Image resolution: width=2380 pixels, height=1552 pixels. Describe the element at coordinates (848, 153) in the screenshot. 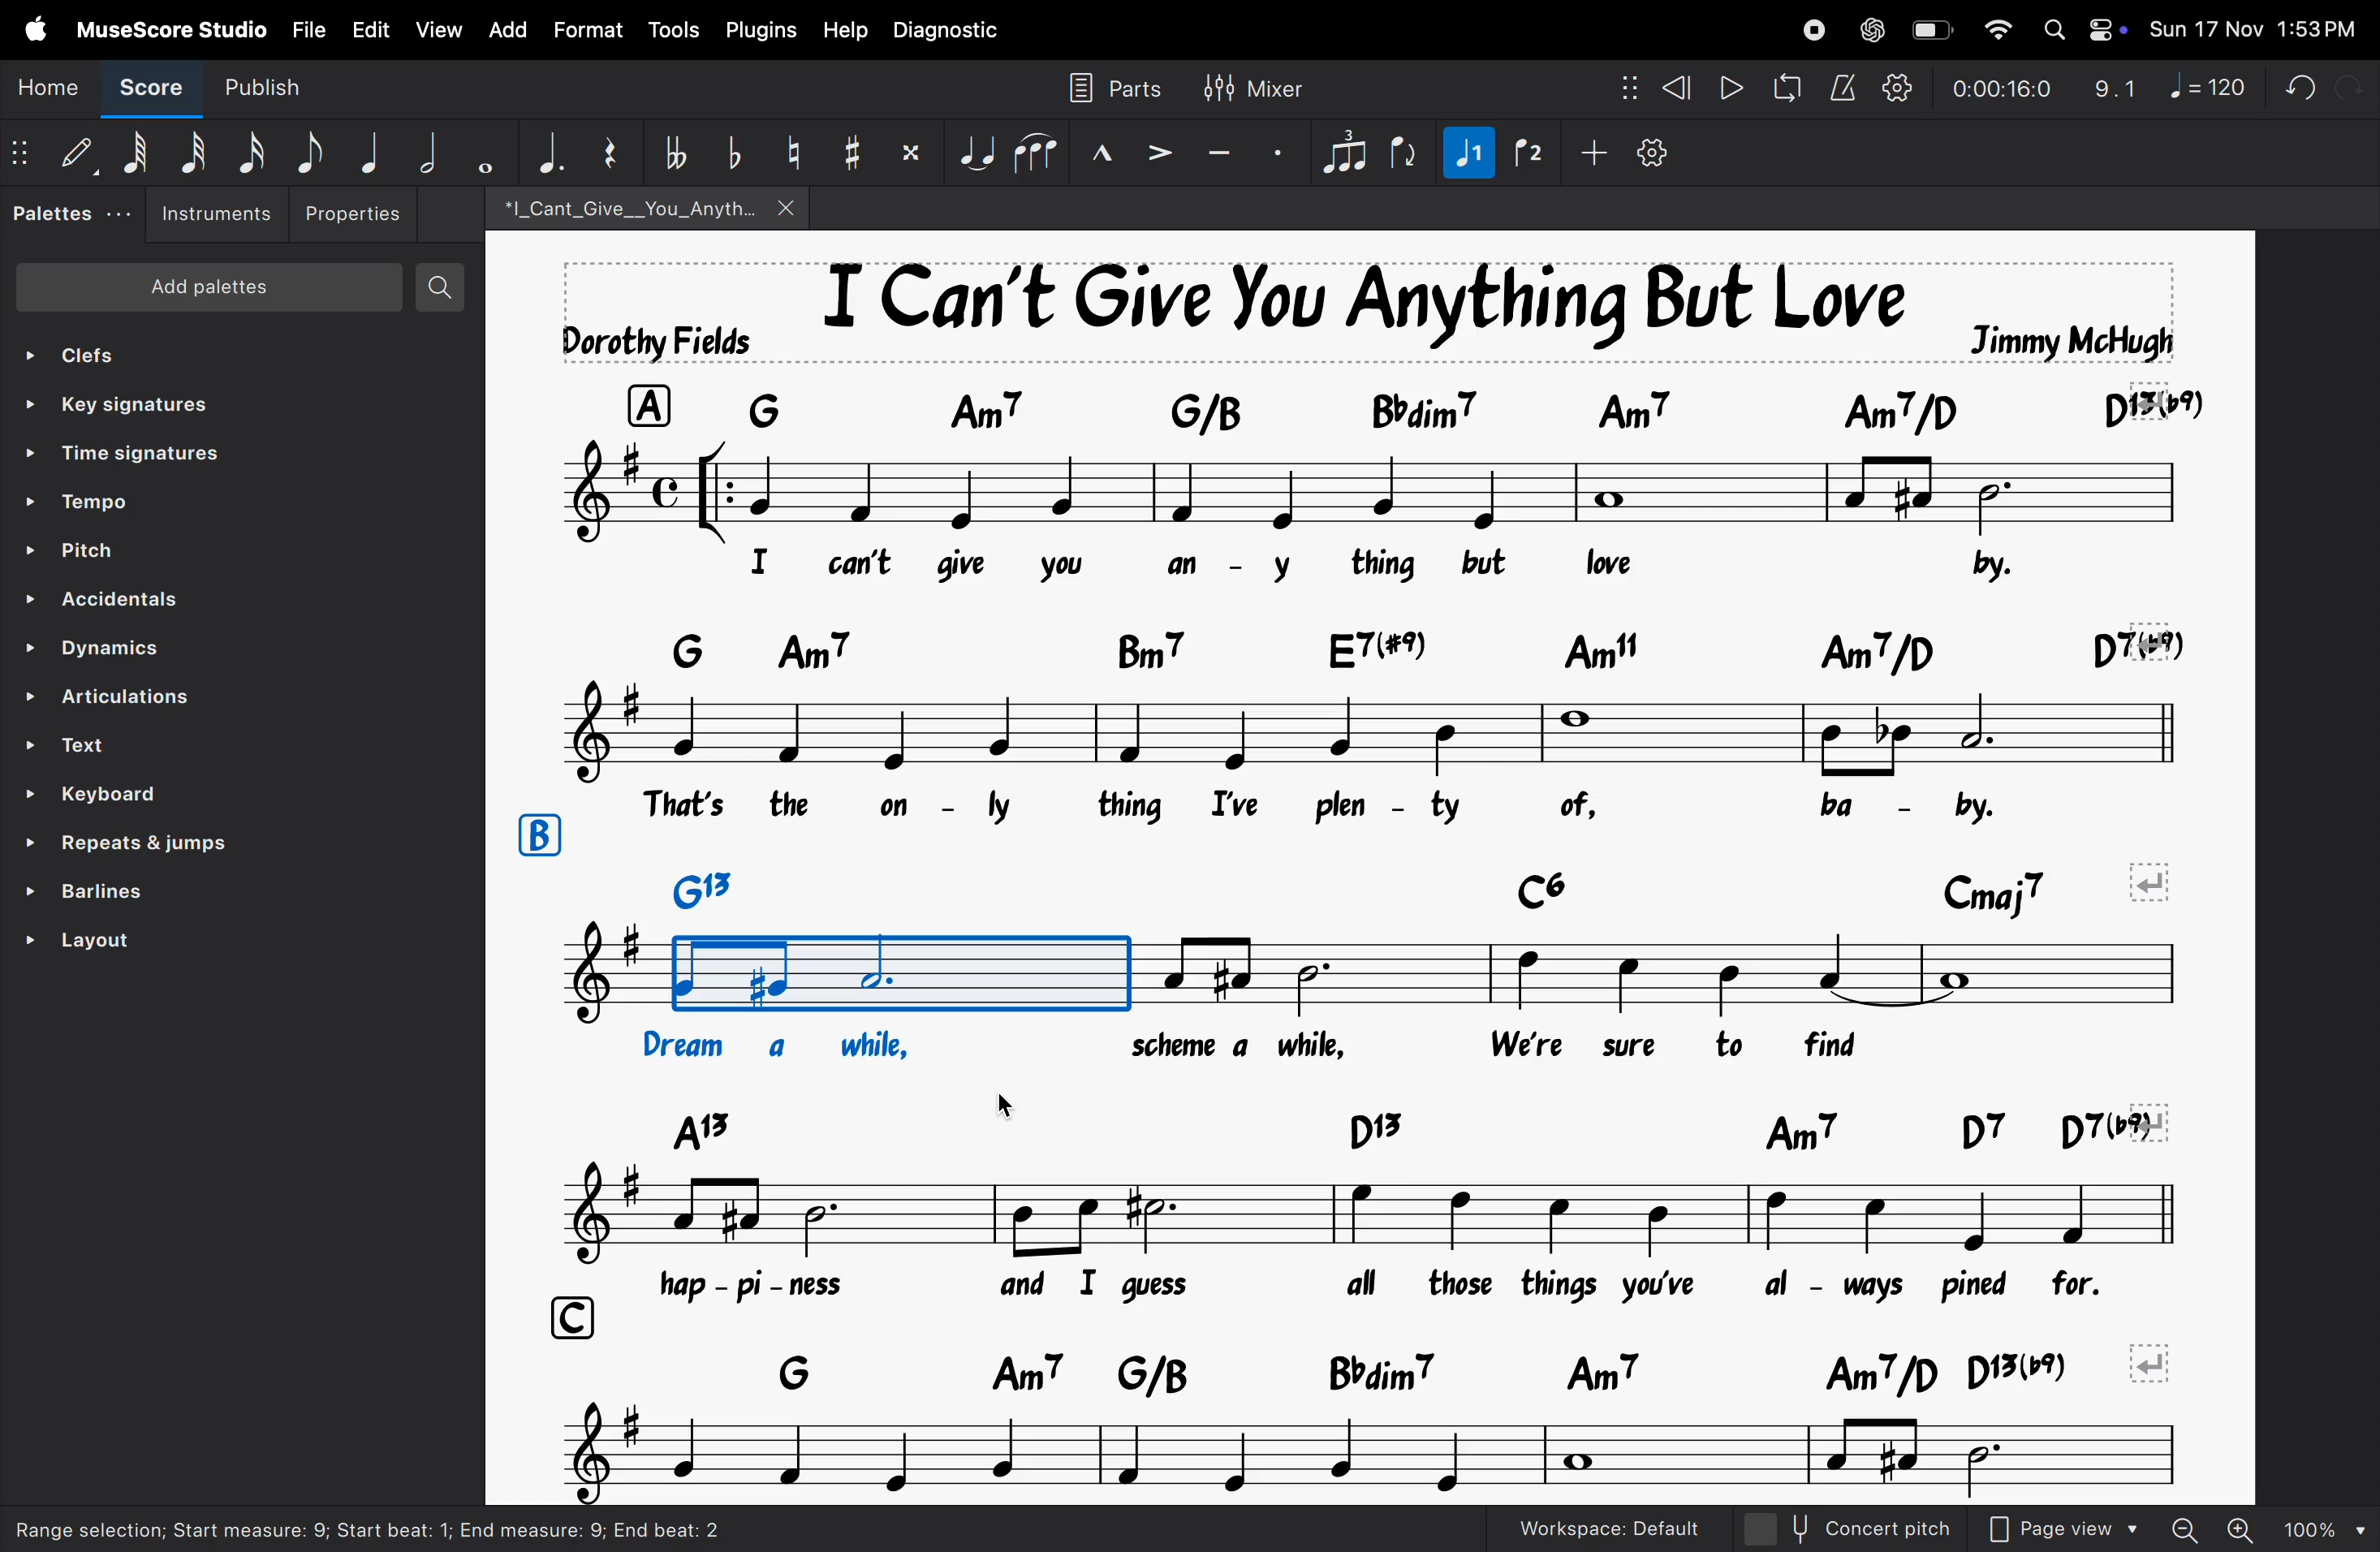

I see `toggle sharp` at that location.